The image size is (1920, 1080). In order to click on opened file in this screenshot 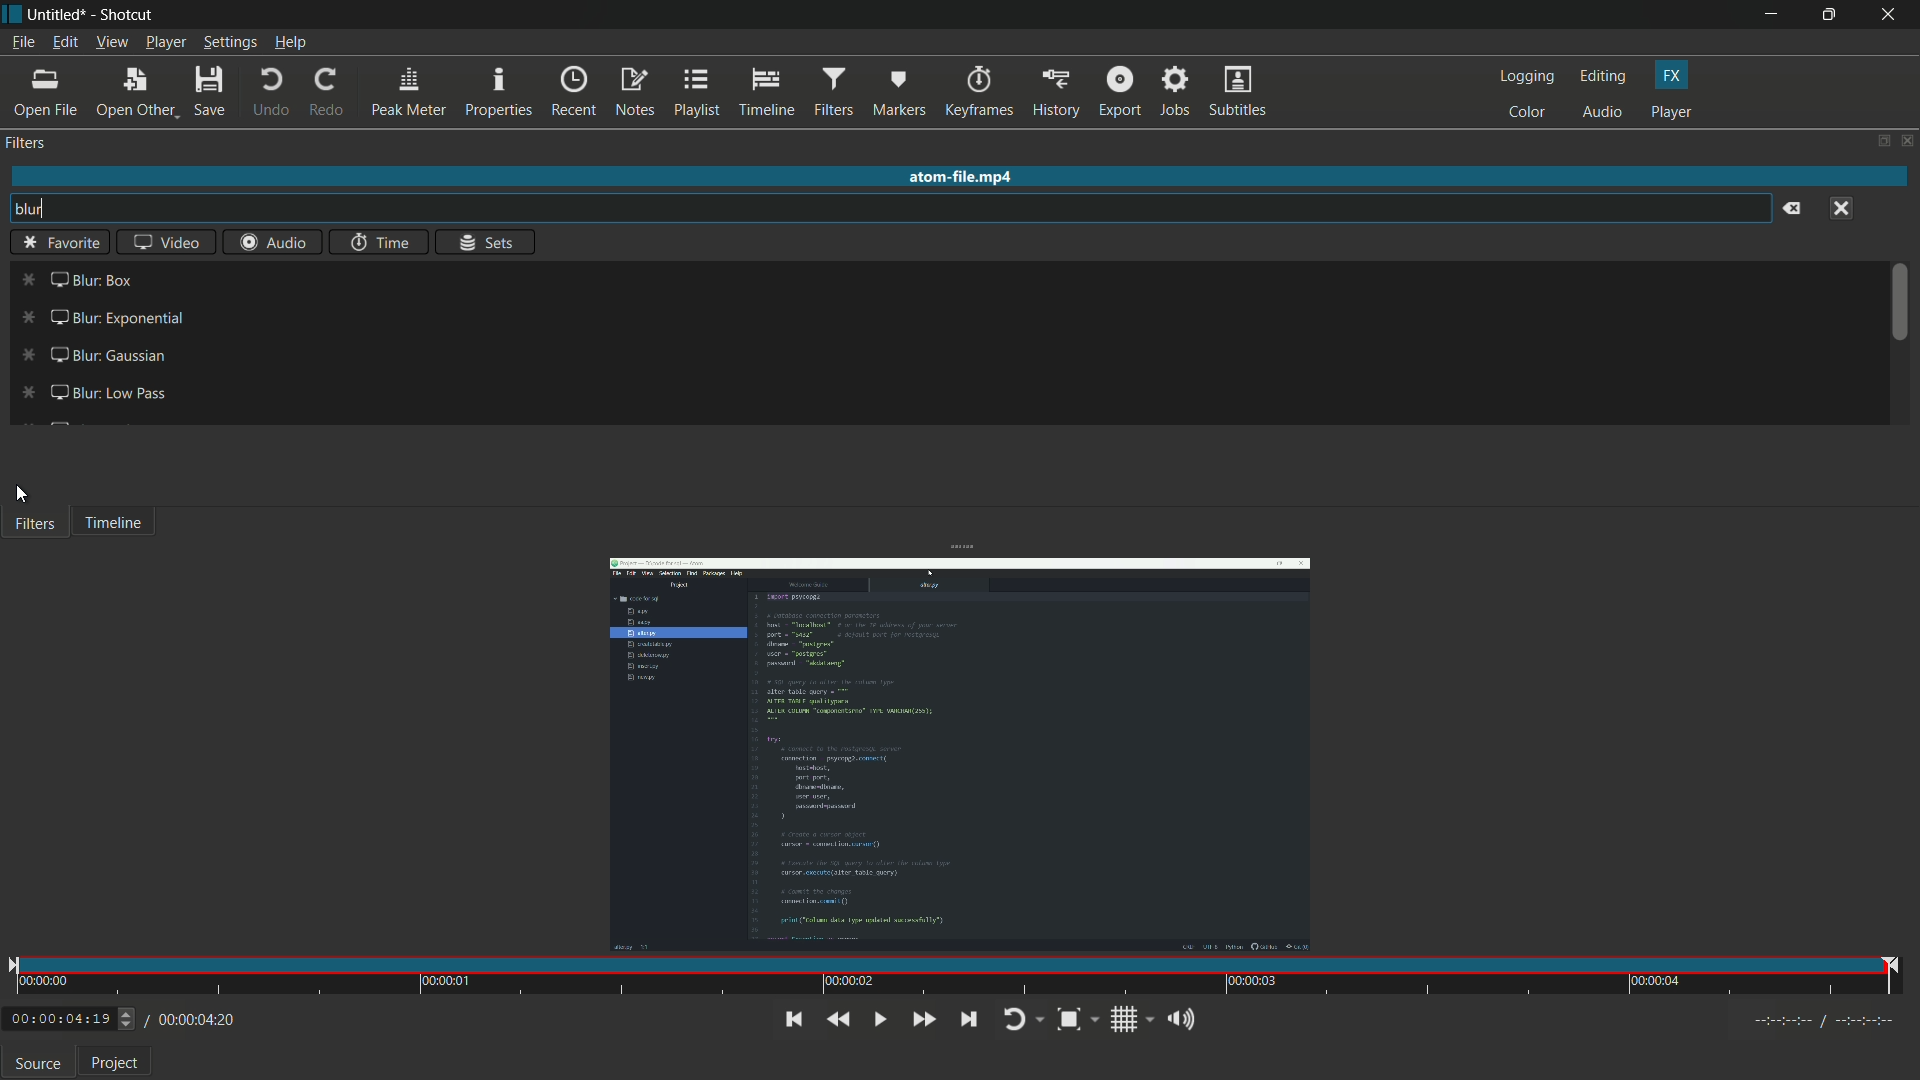, I will do `click(958, 754)`.